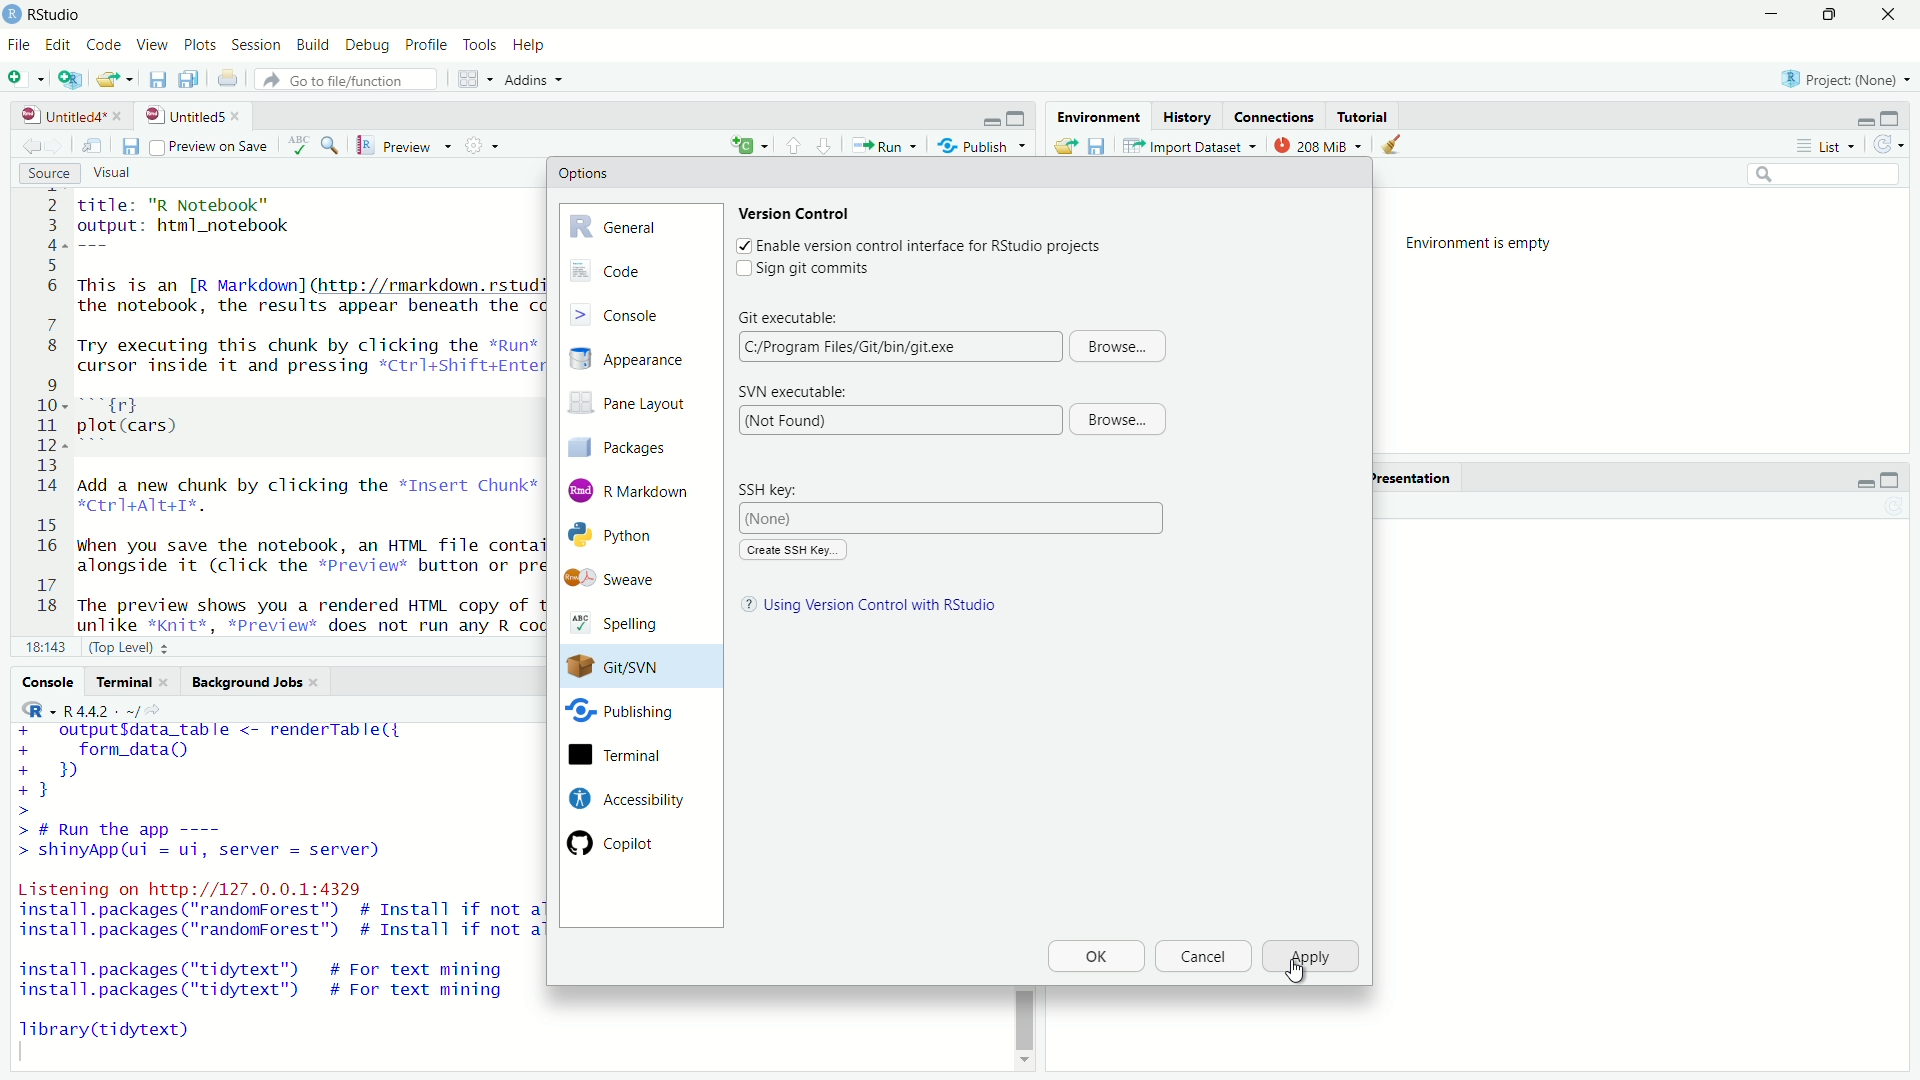 The image size is (1920, 1080). What do you see at coordinates (634, 446) in the screenshot?
I see `Packages` at bounding box center [634, 446].